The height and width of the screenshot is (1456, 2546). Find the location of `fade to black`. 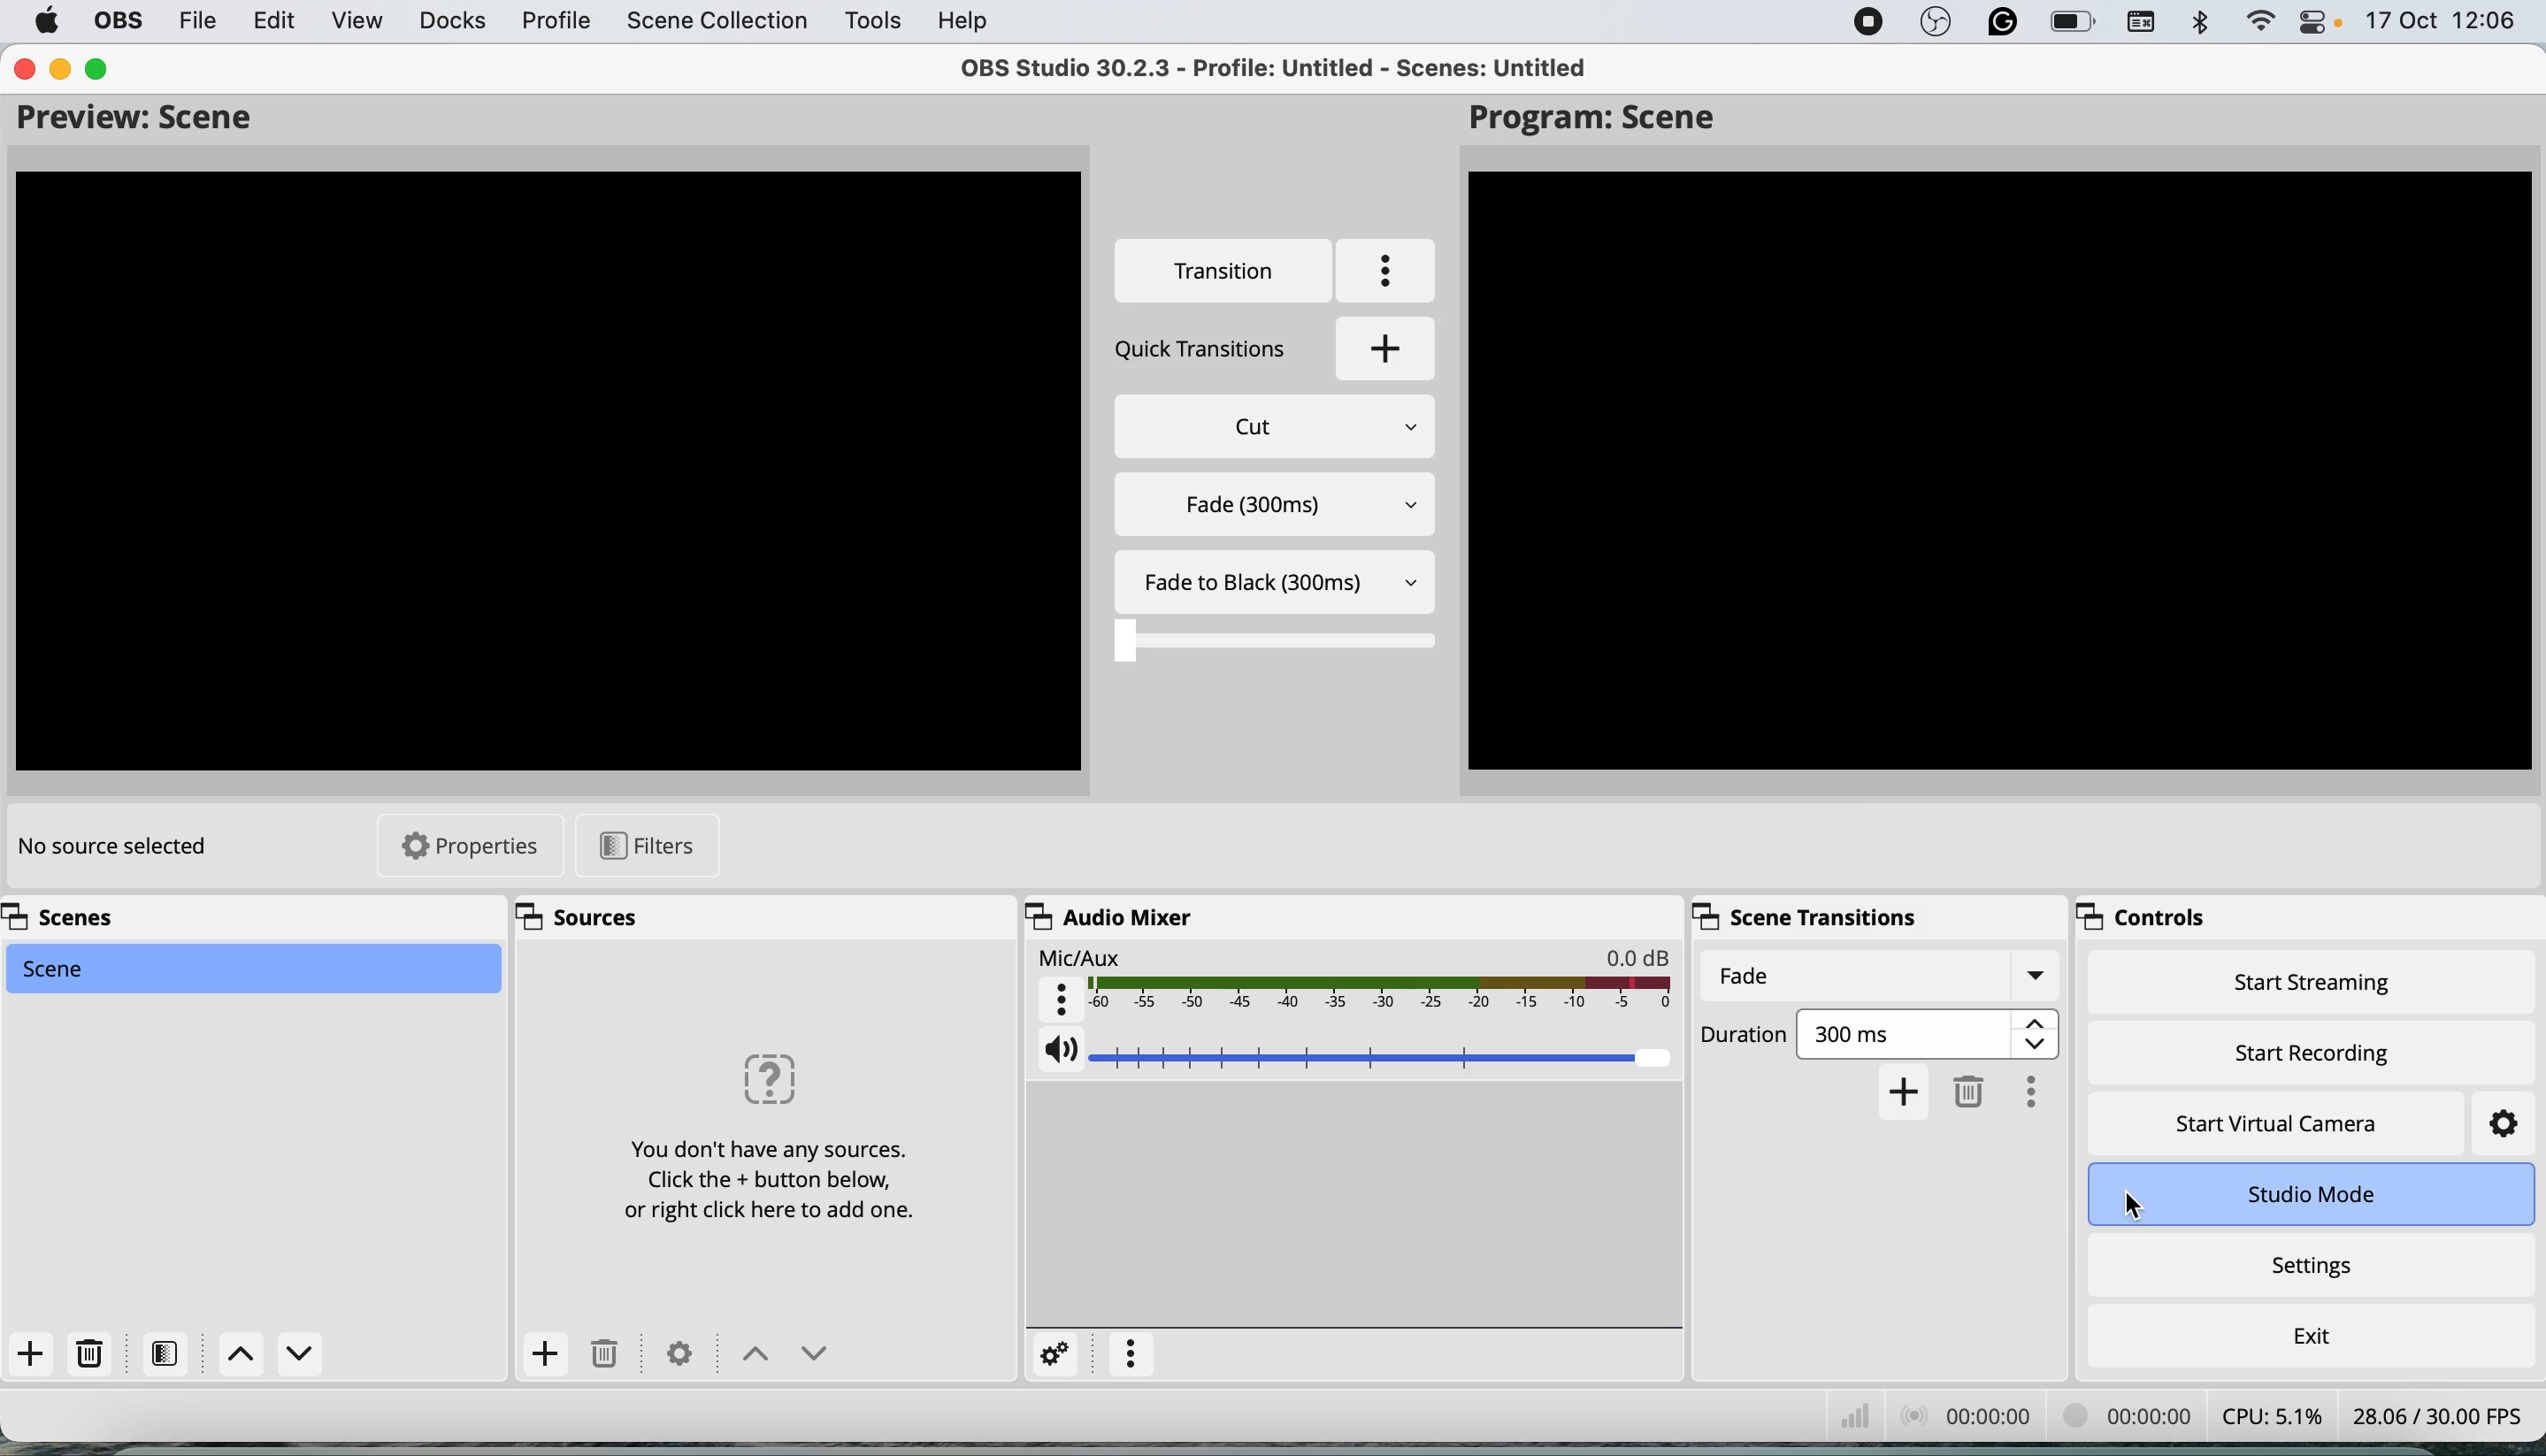

fade to black is located at coordinates (1268, 583).